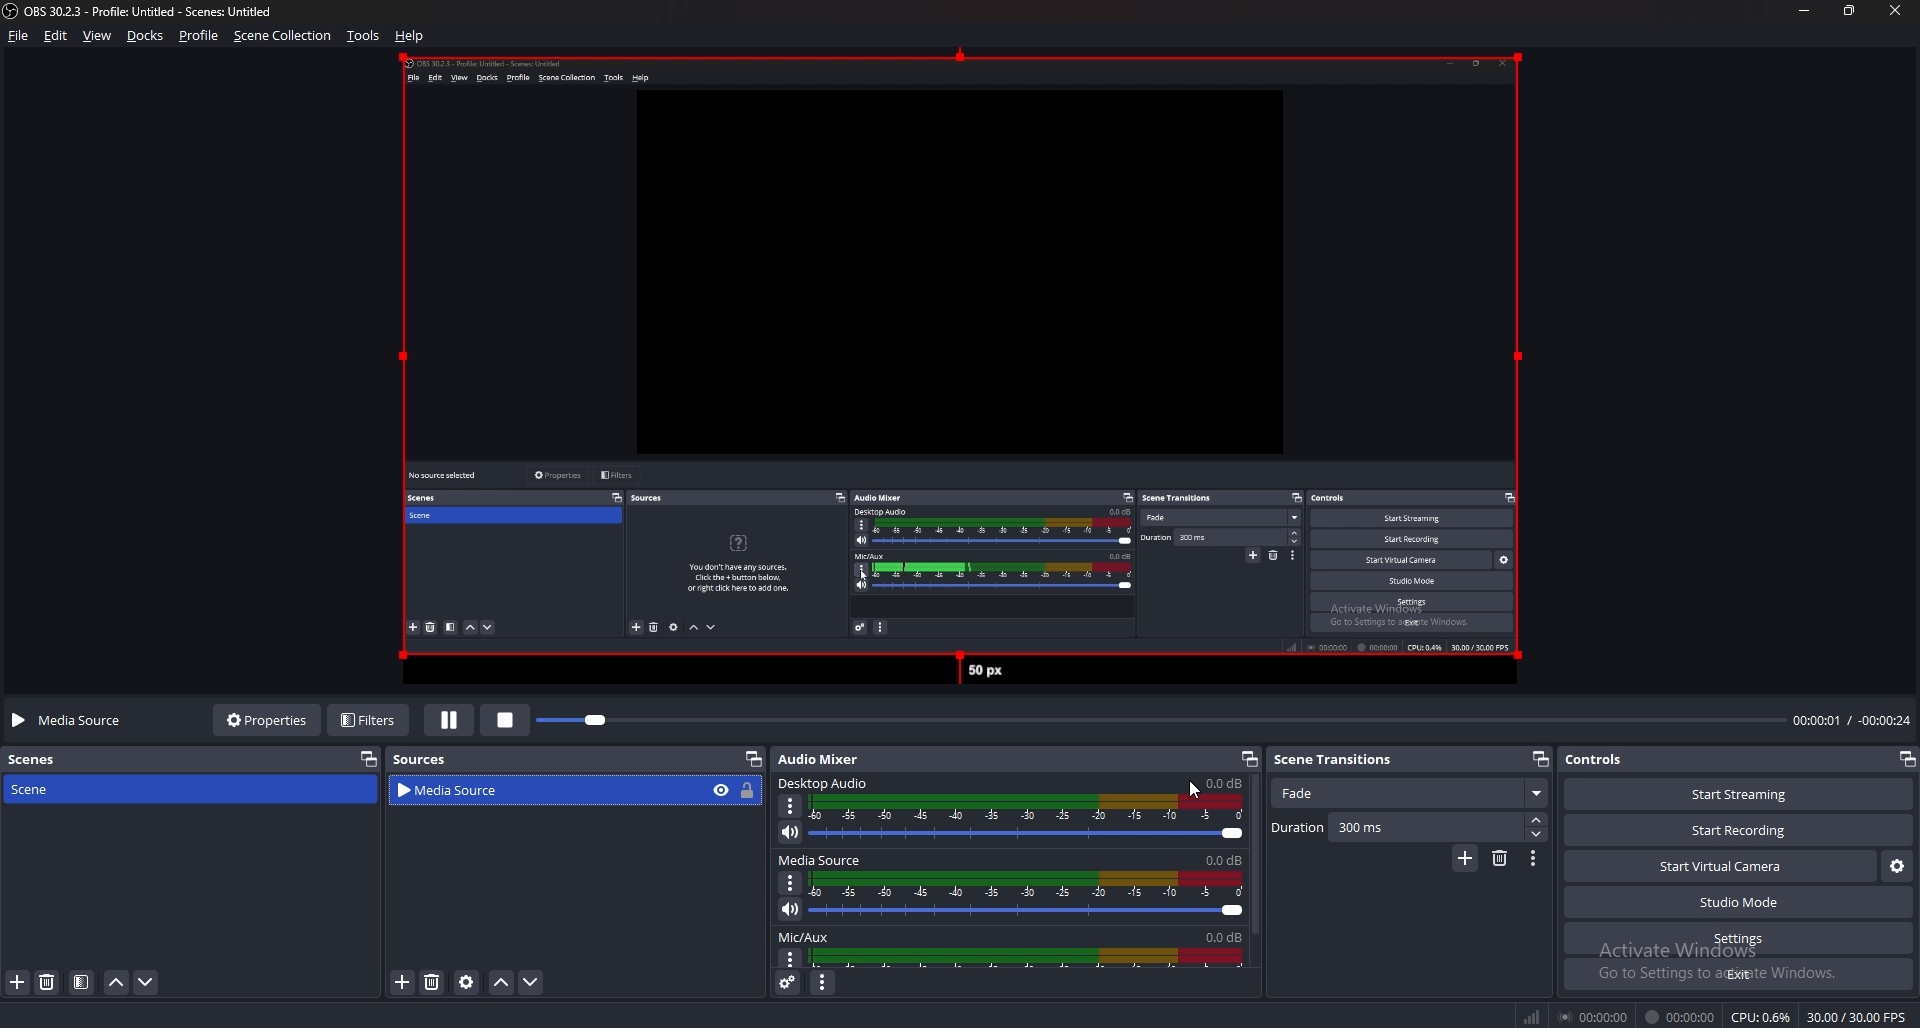 This screenshot has height=1028, width=1920. I want to click on  seek, so click(1156, 720).